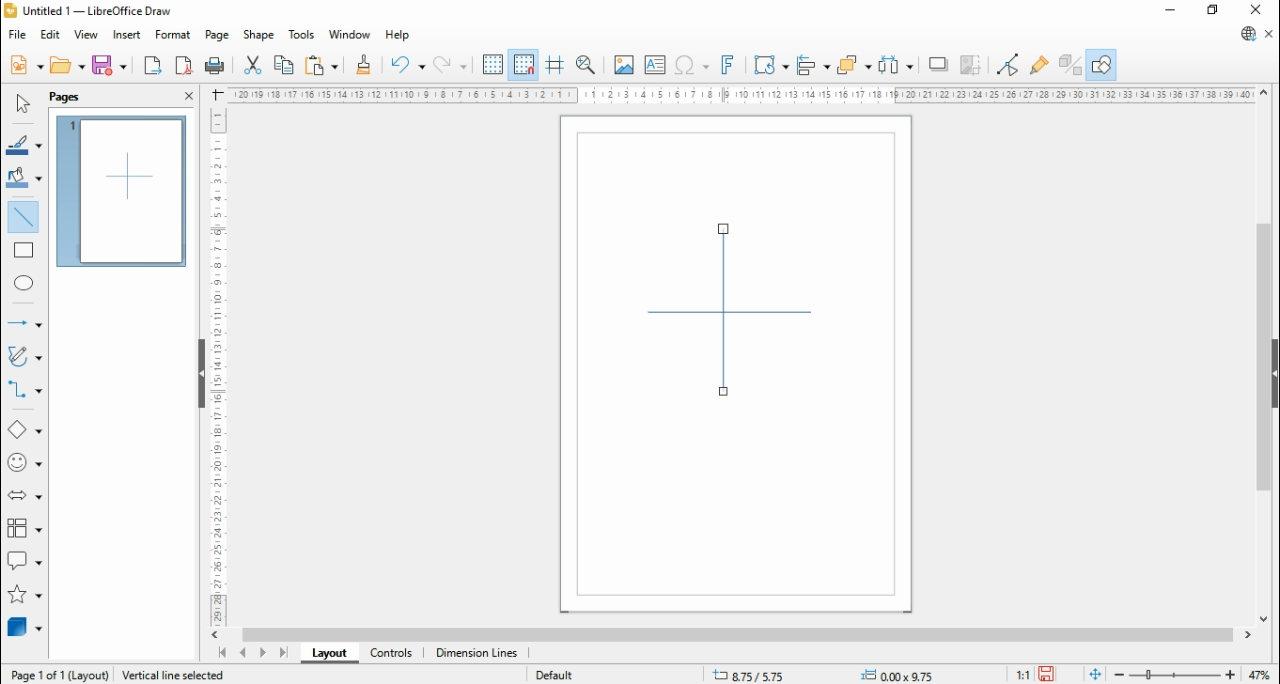  Describe the element at coordinates (285, 65) in the screenshot. I see `copy` at that location.